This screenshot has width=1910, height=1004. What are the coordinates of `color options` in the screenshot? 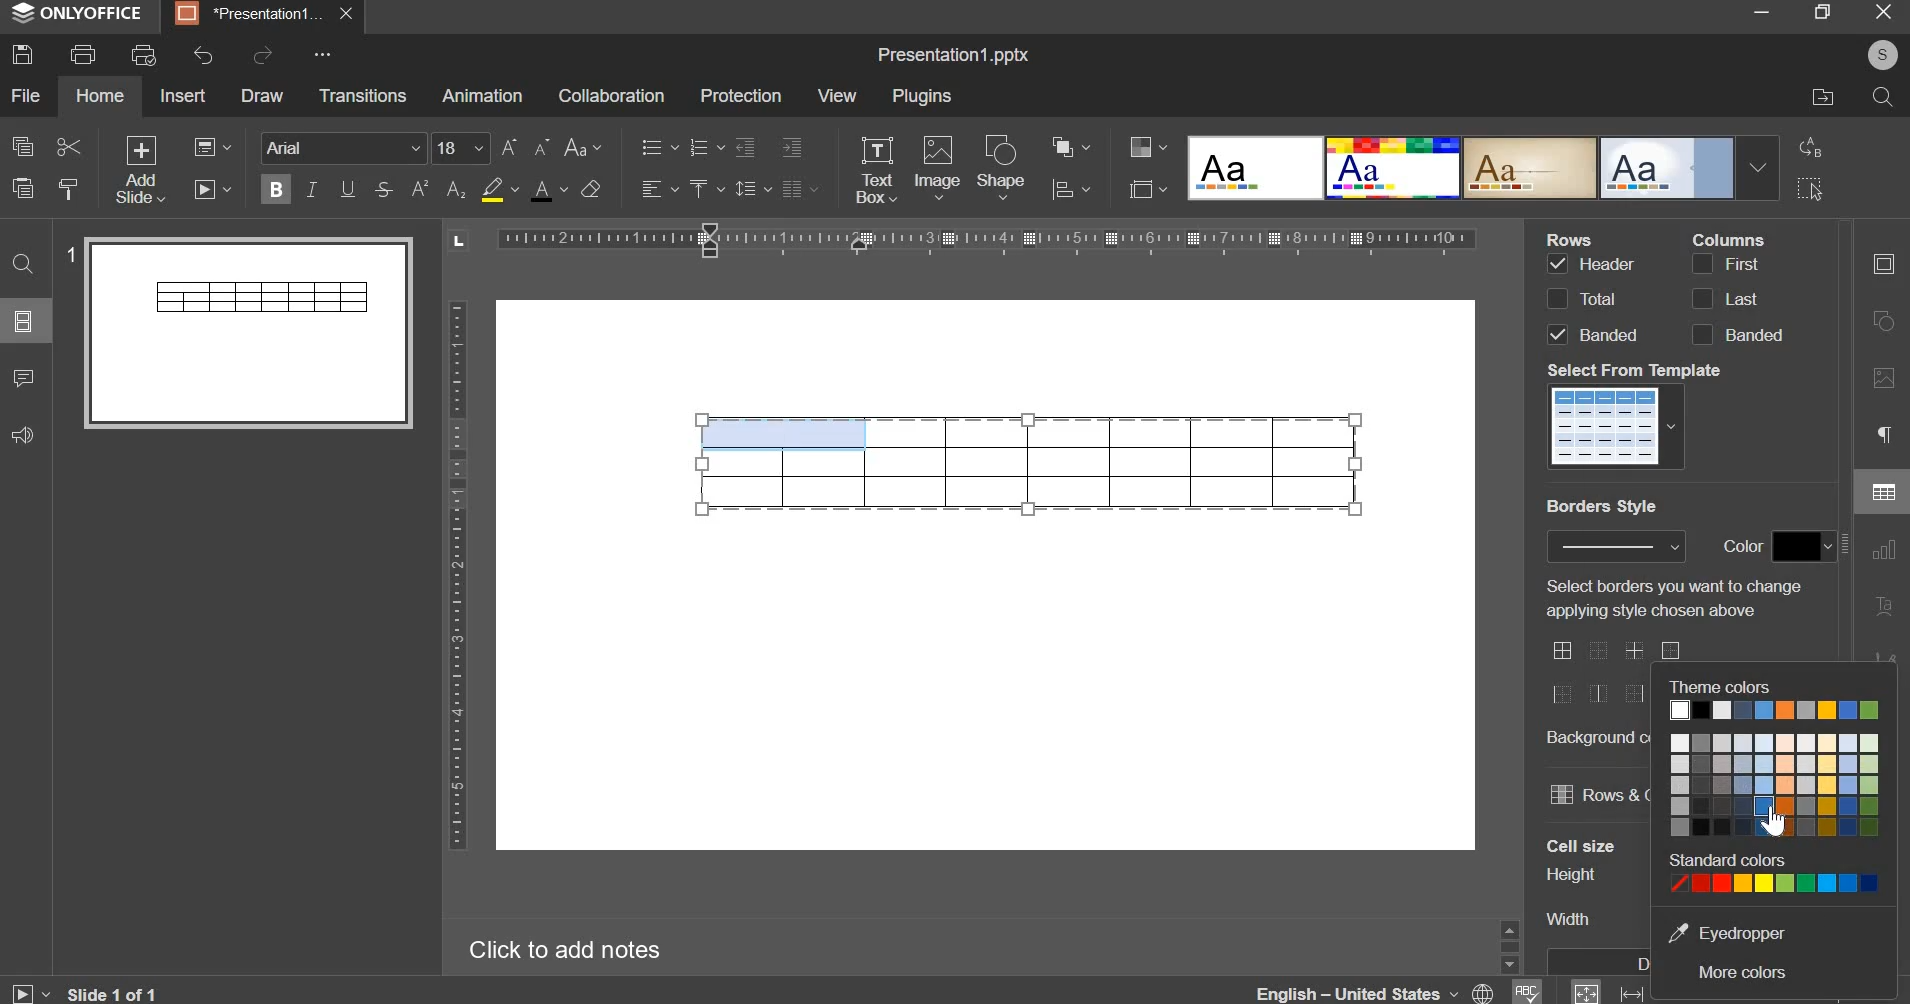 It's located at (1774, 746).